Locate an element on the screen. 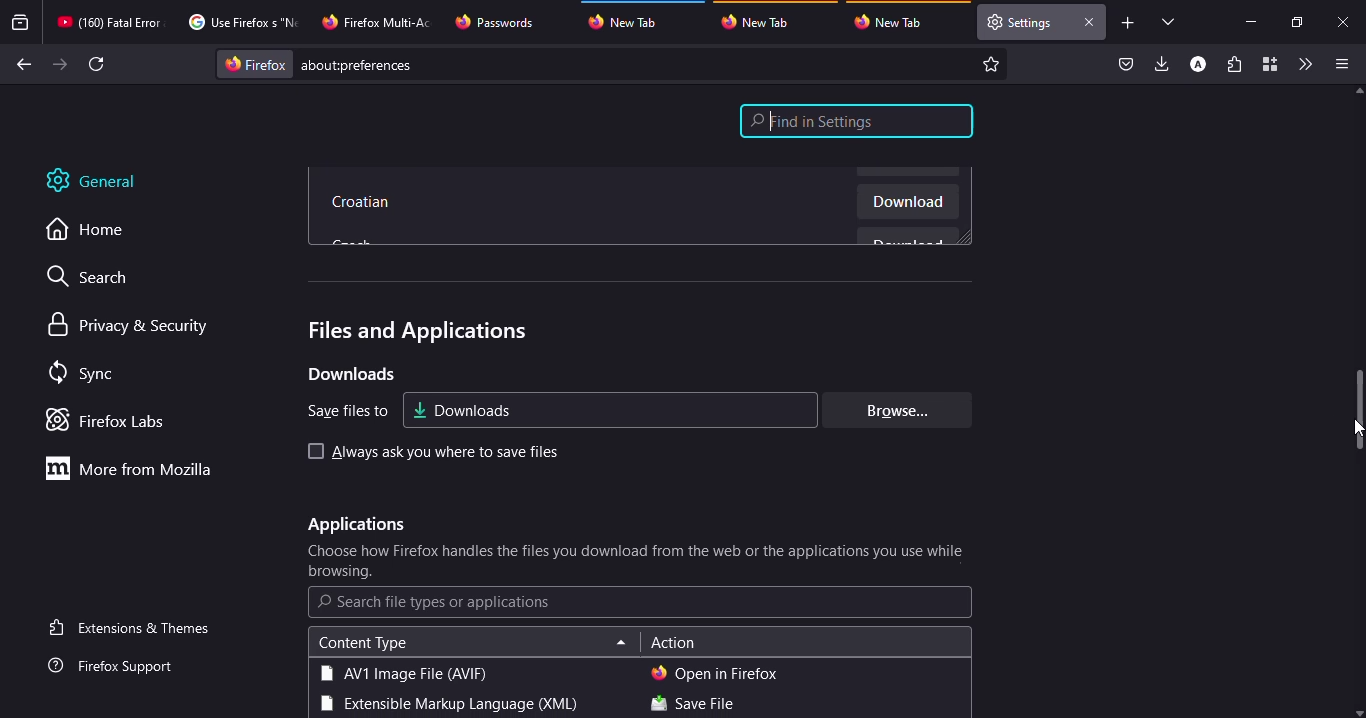 The width and height of the screenshot is (1366, 718). content type is located at coordinates (362, 643).